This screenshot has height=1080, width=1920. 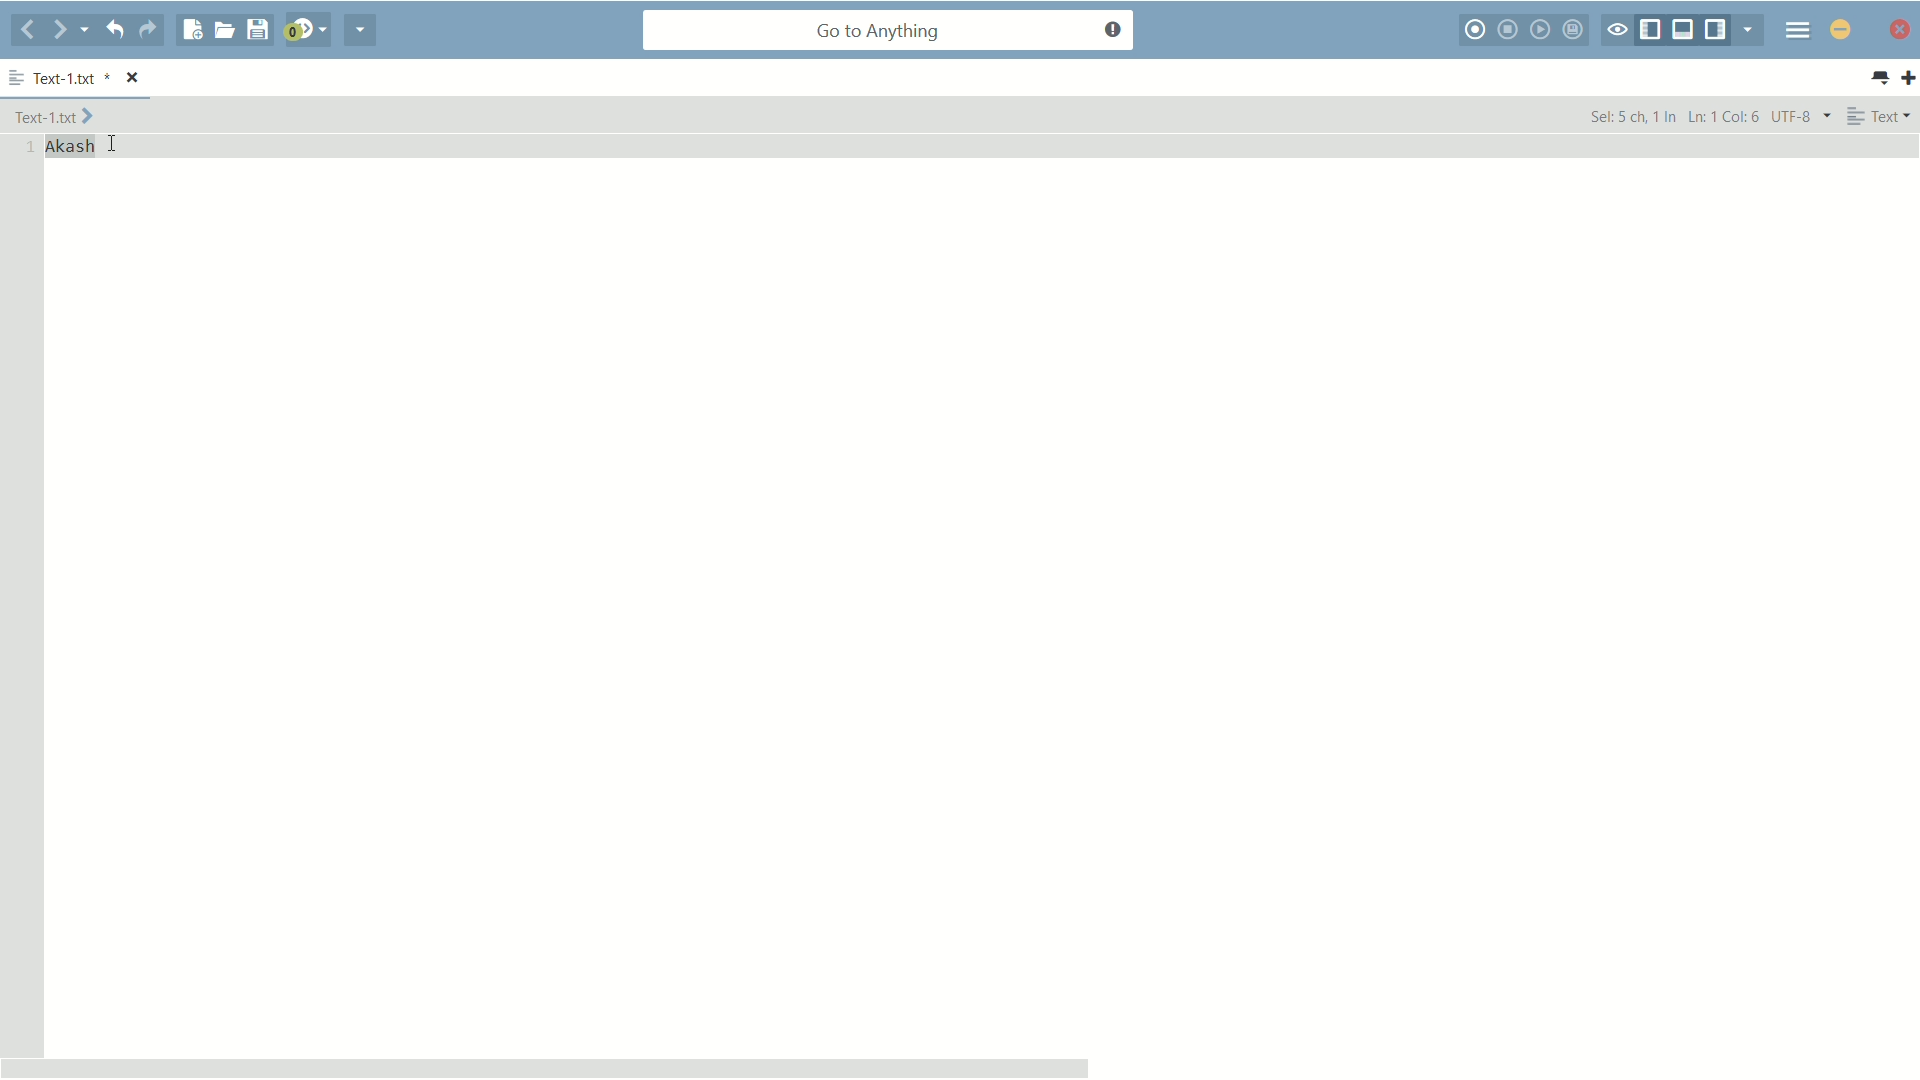 I want to click on close app, so click(x=1897, y=29).